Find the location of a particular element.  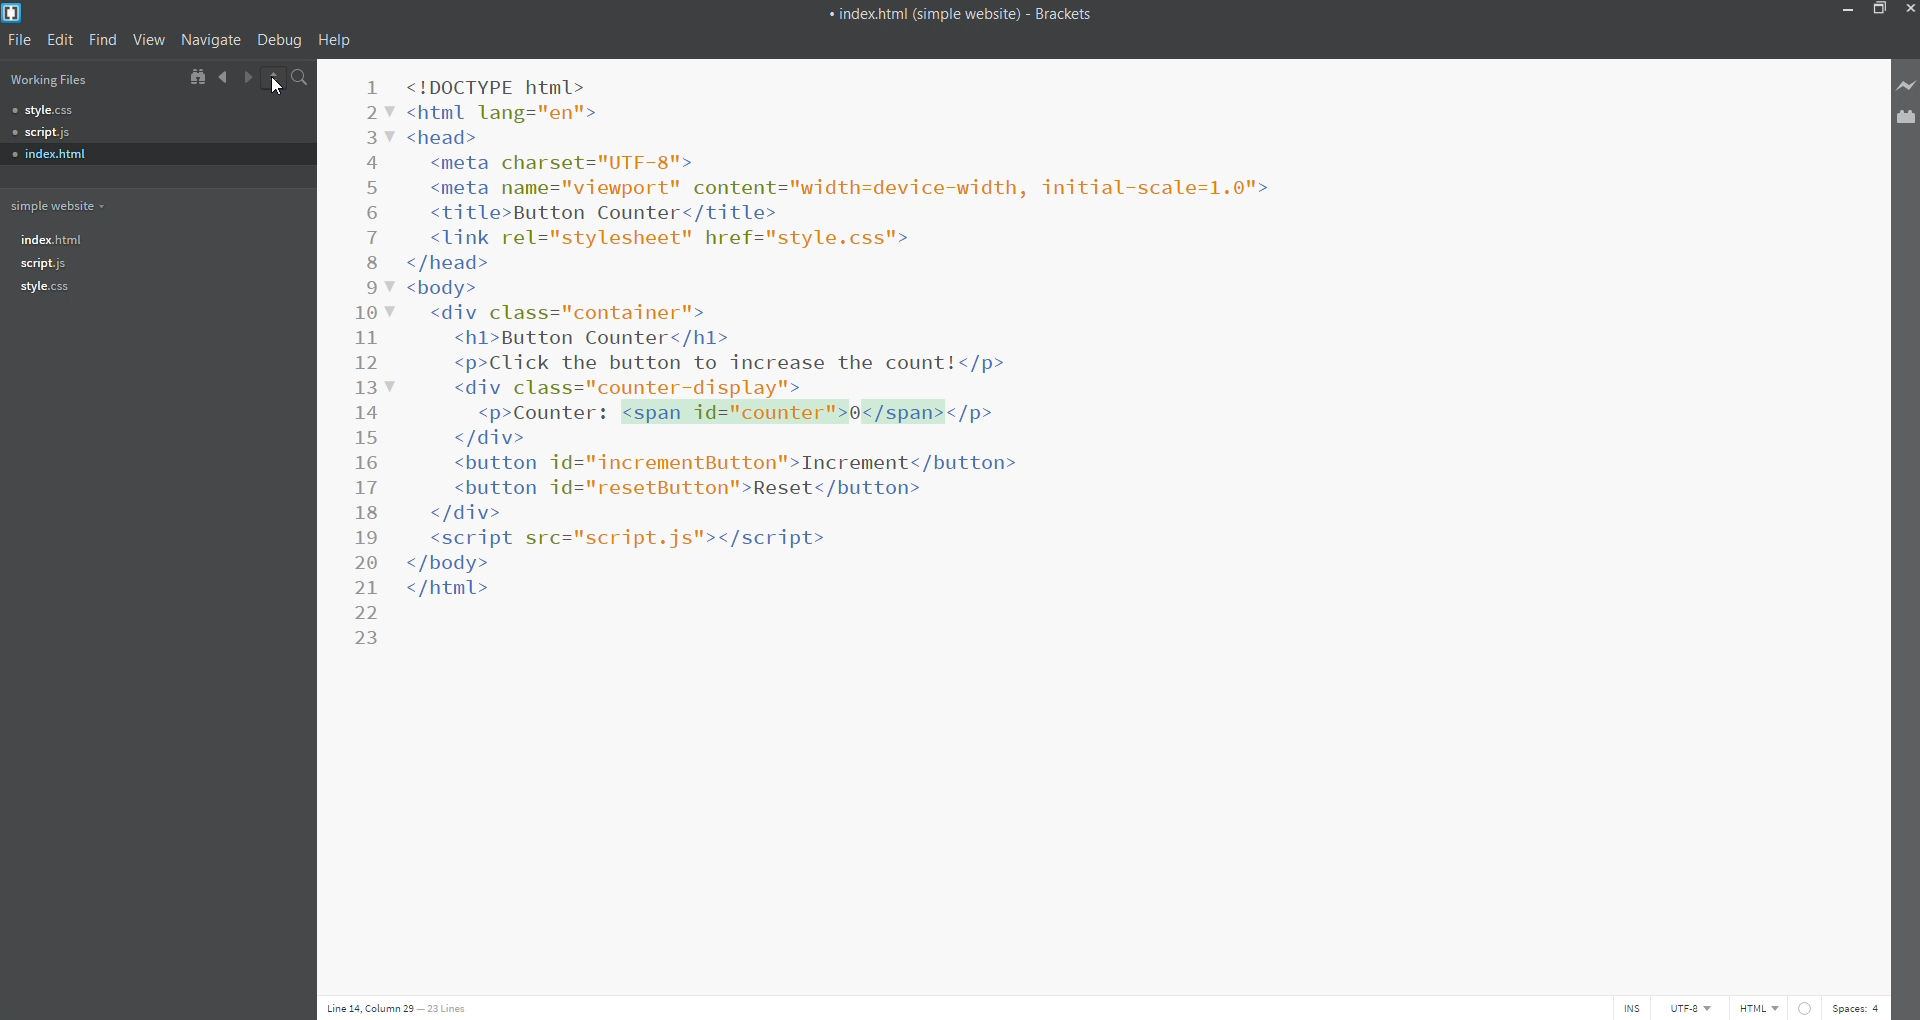

show in file tree is located at coordinates (198, 77).